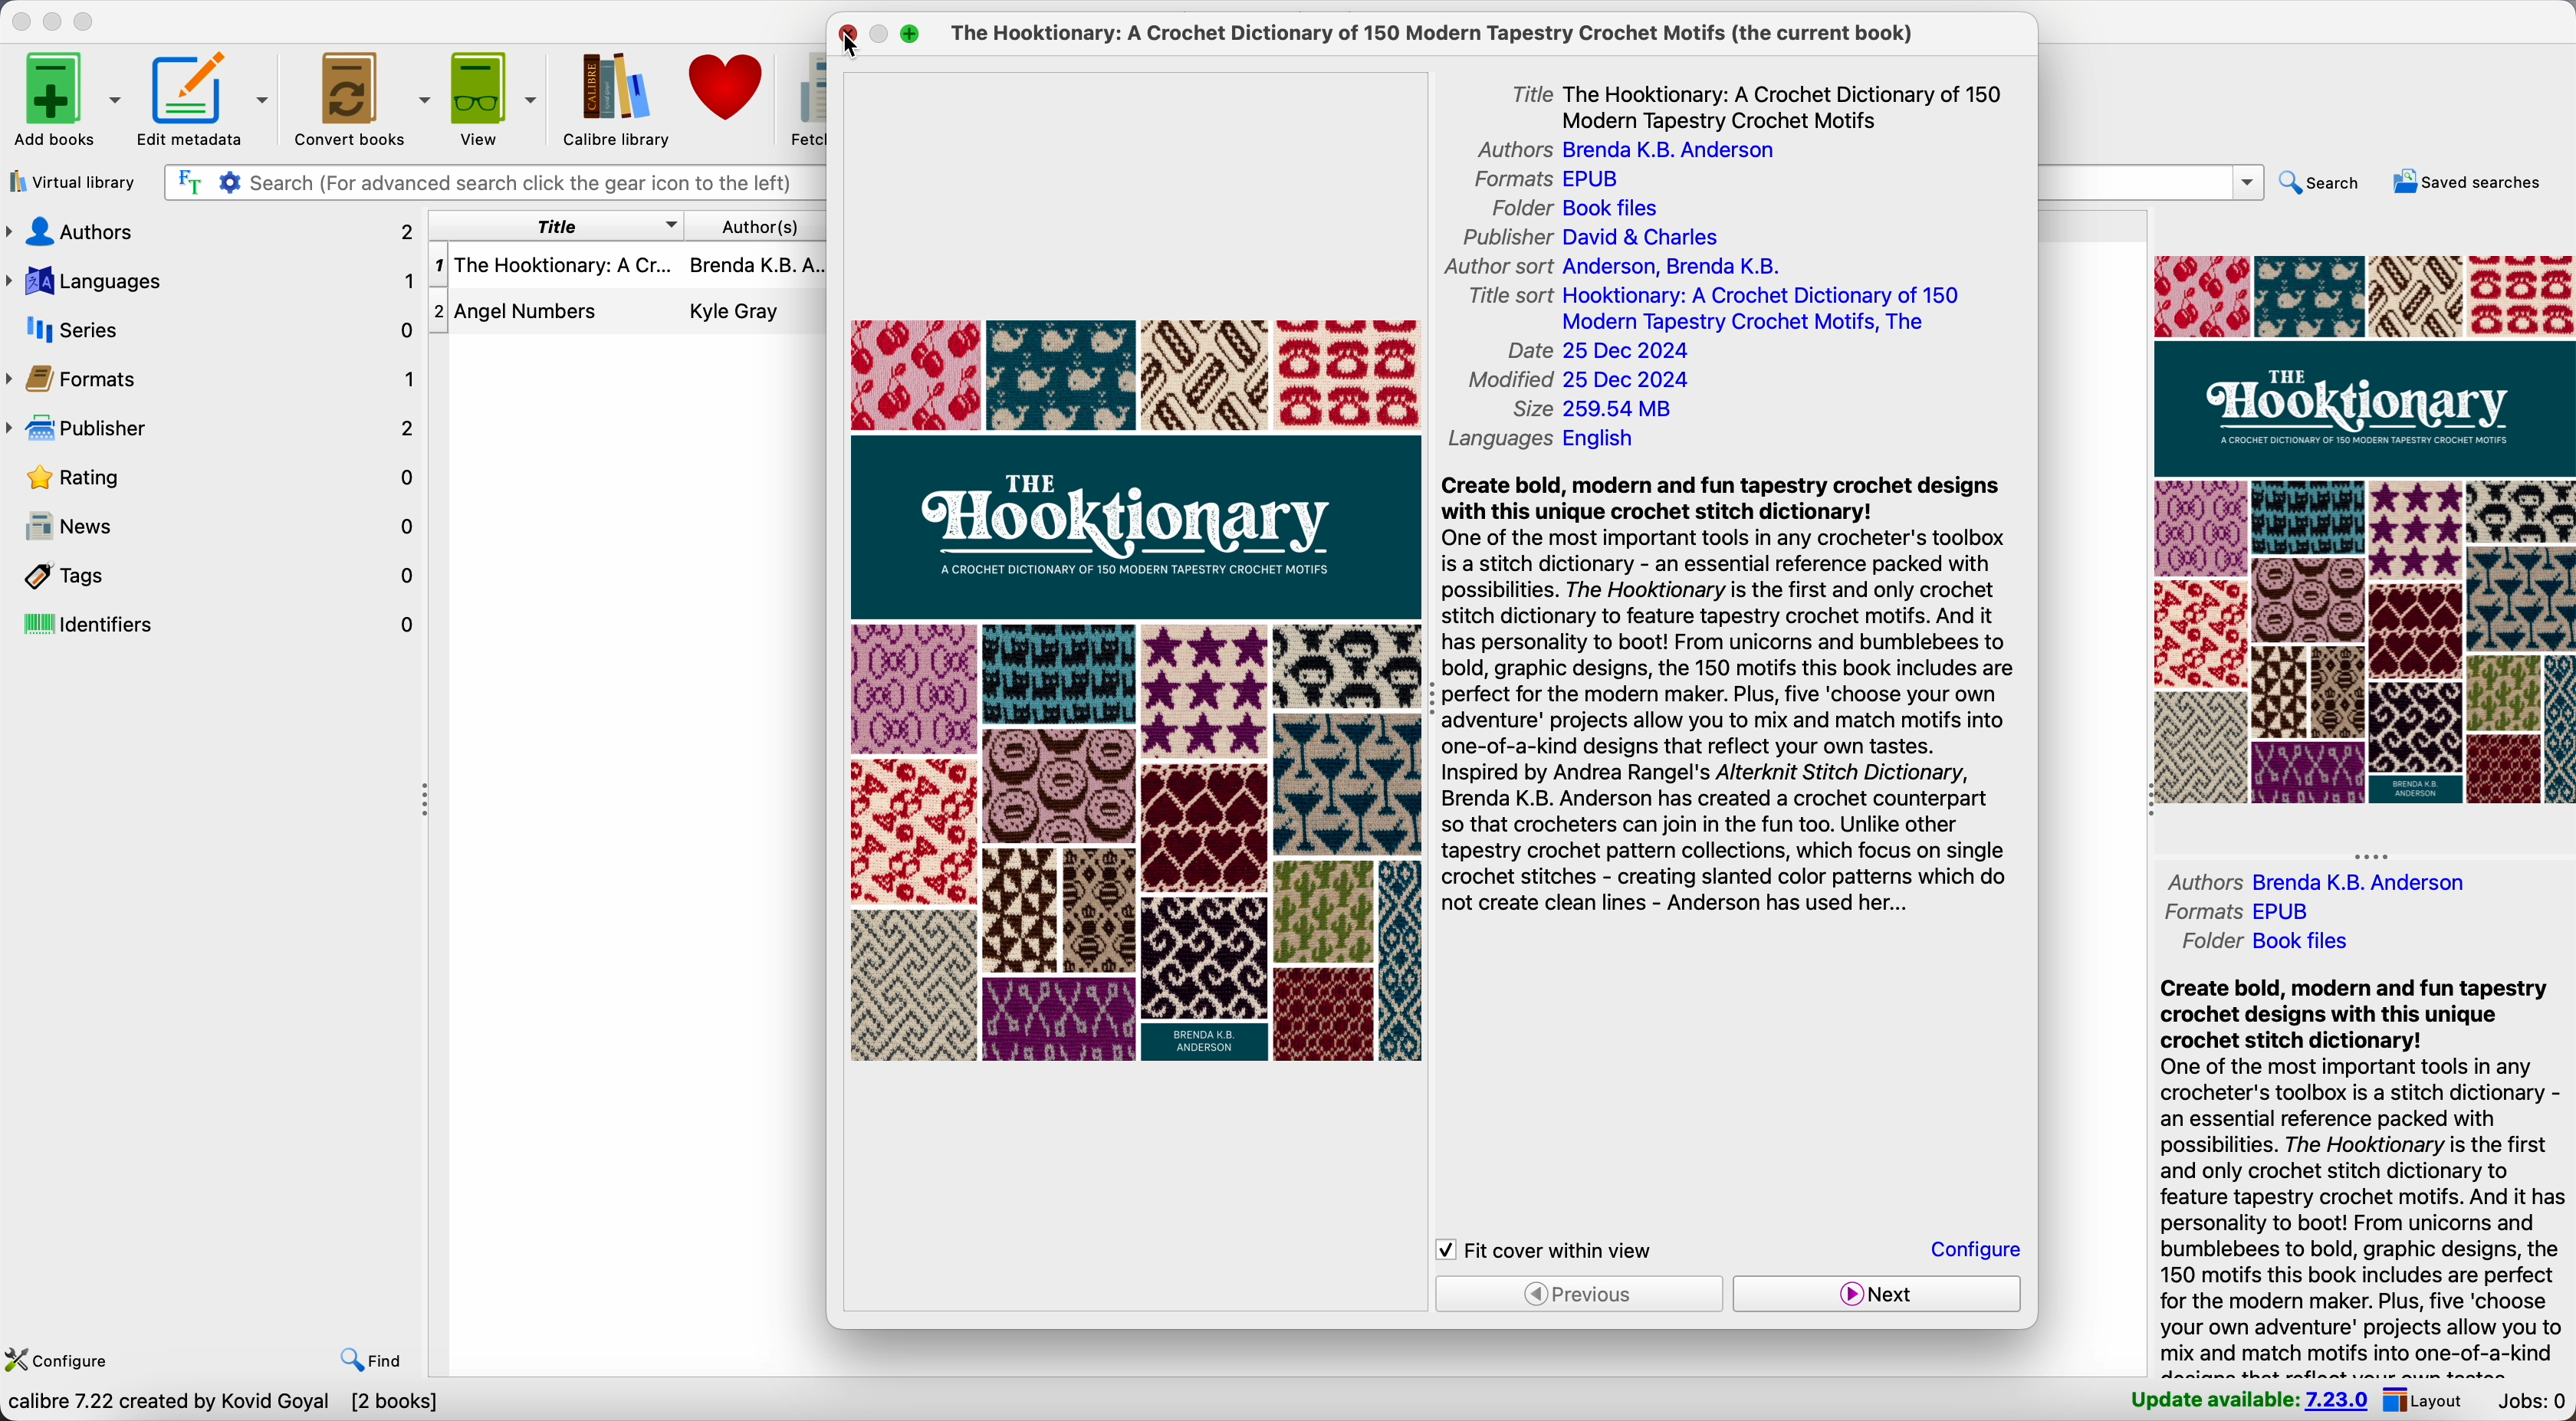 The image size is (2576, 1421). I want to click on formats, so click(2235, 909).